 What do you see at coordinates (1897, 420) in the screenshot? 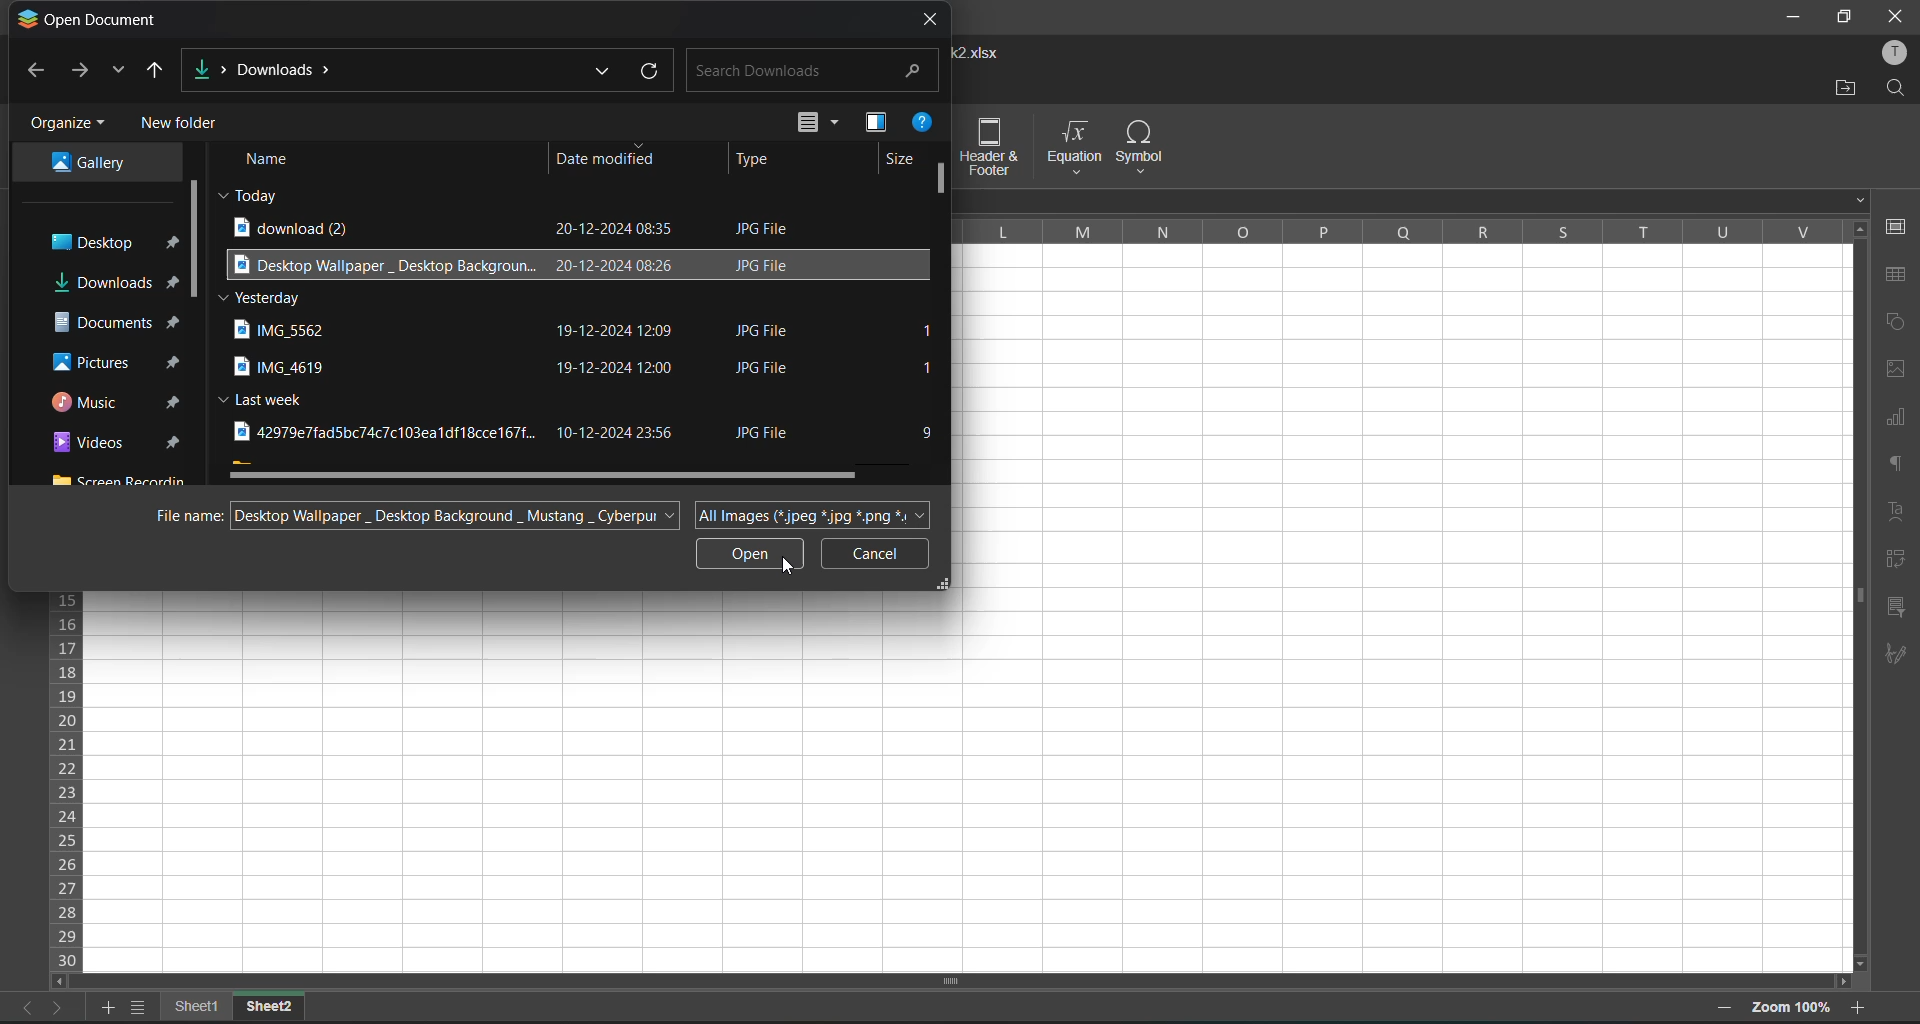
I see `charts` at bounding box center [1897, 420].